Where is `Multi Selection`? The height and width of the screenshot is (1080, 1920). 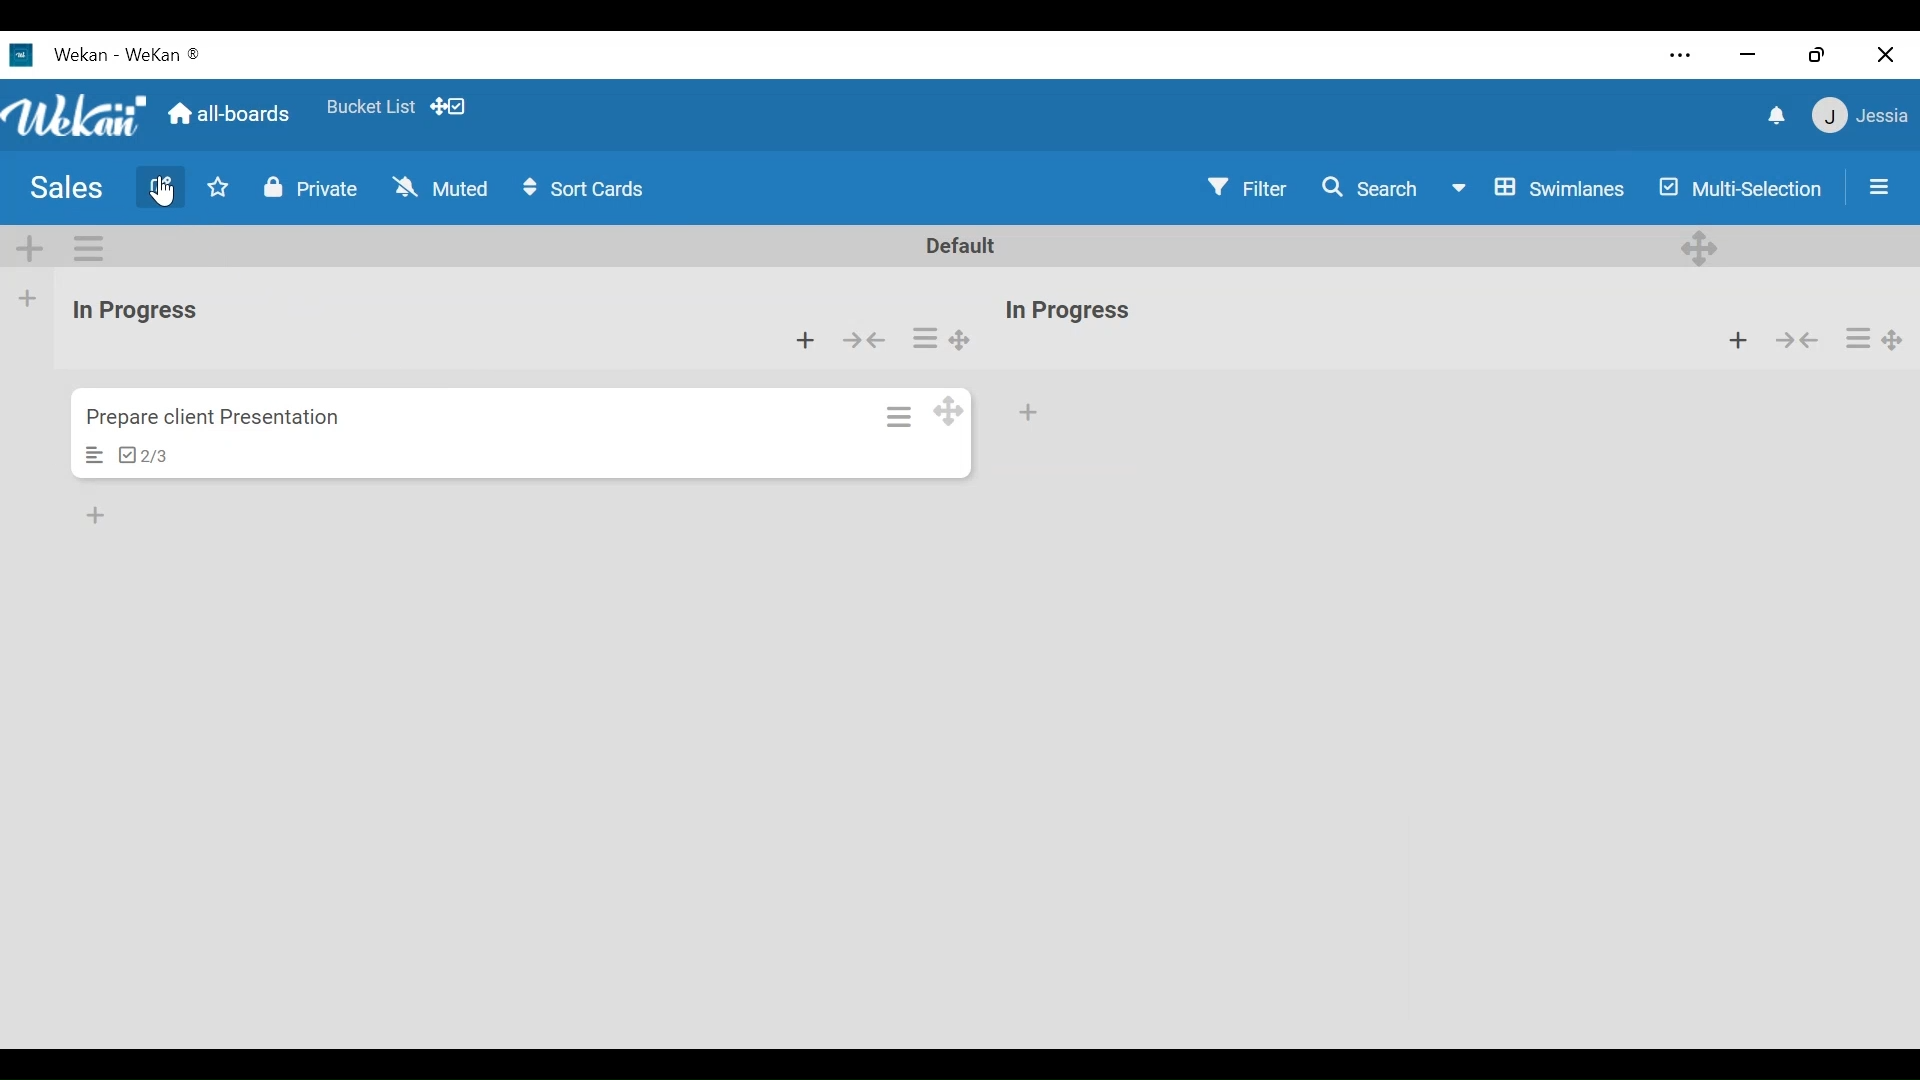 Multi Selection is located at coordinates (1742, 191).